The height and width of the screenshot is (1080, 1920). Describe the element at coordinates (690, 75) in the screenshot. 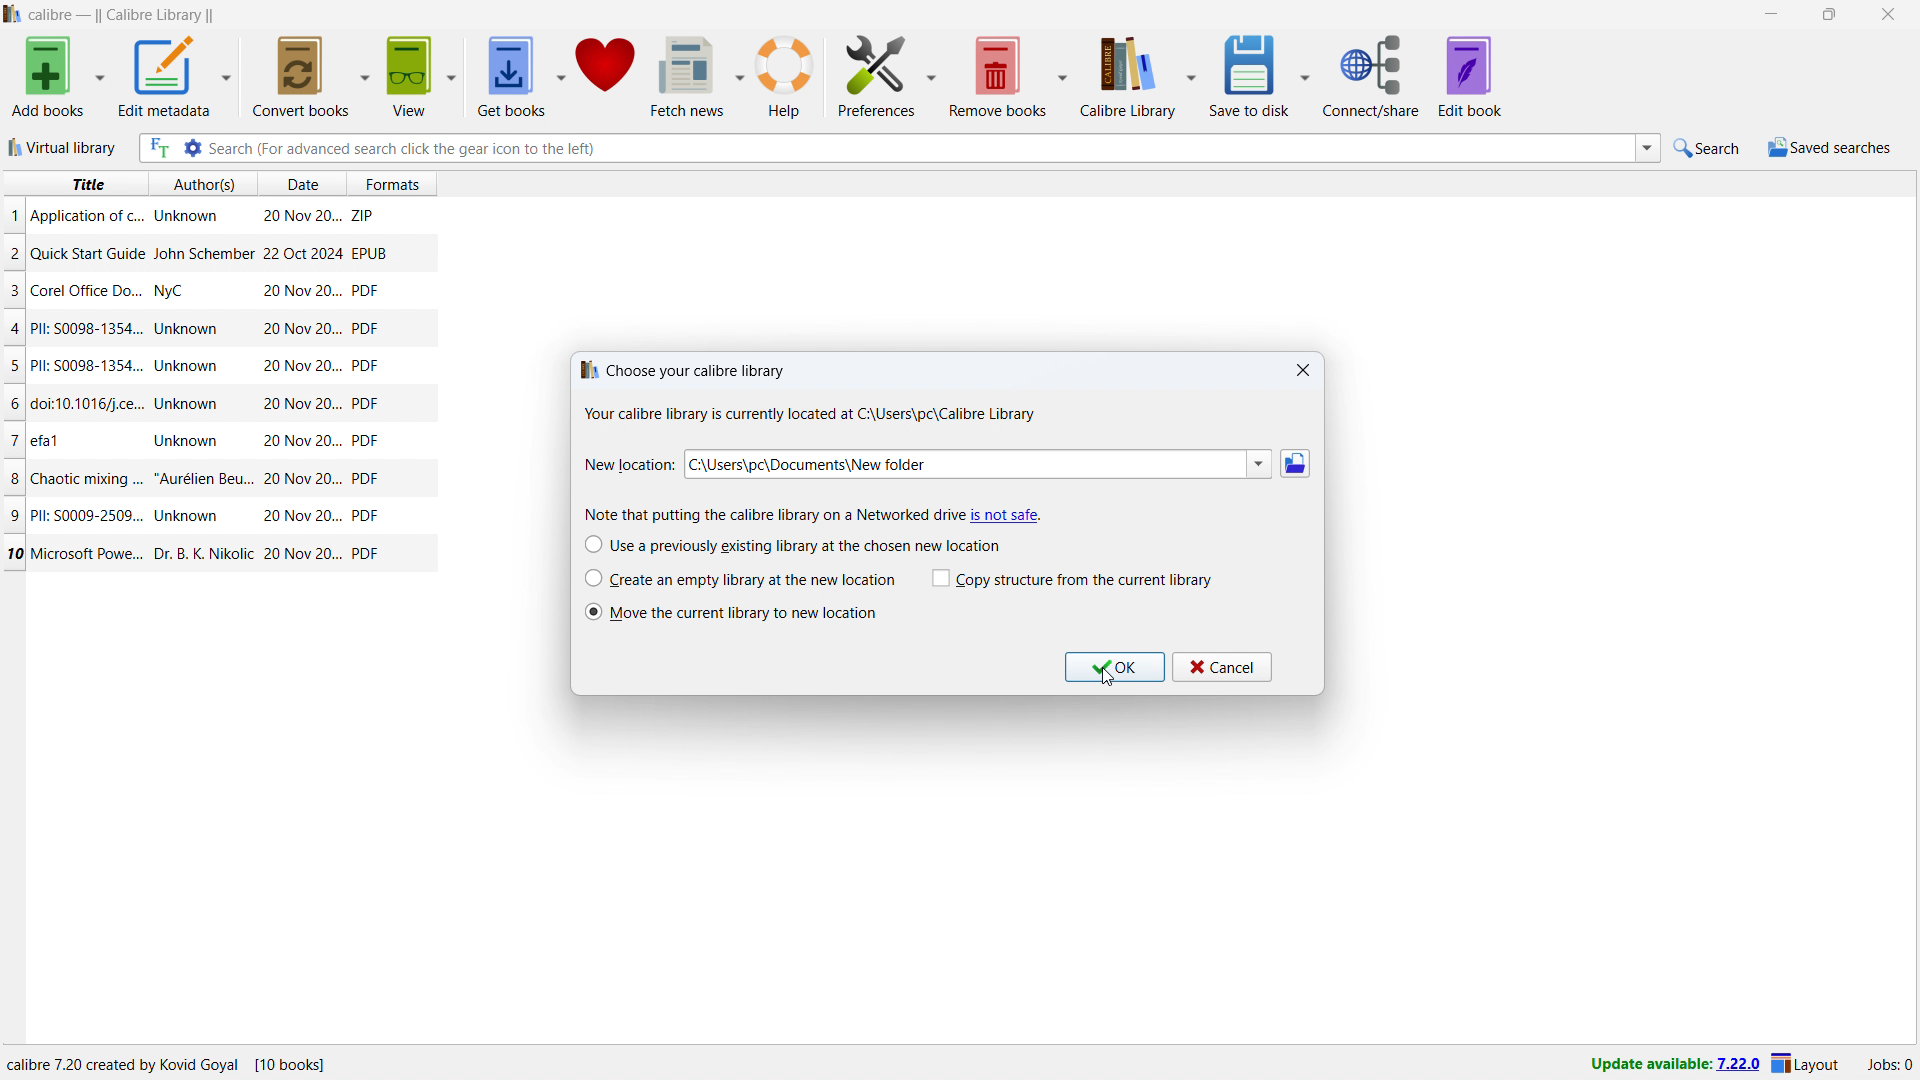

I see `fetch news` at that location.